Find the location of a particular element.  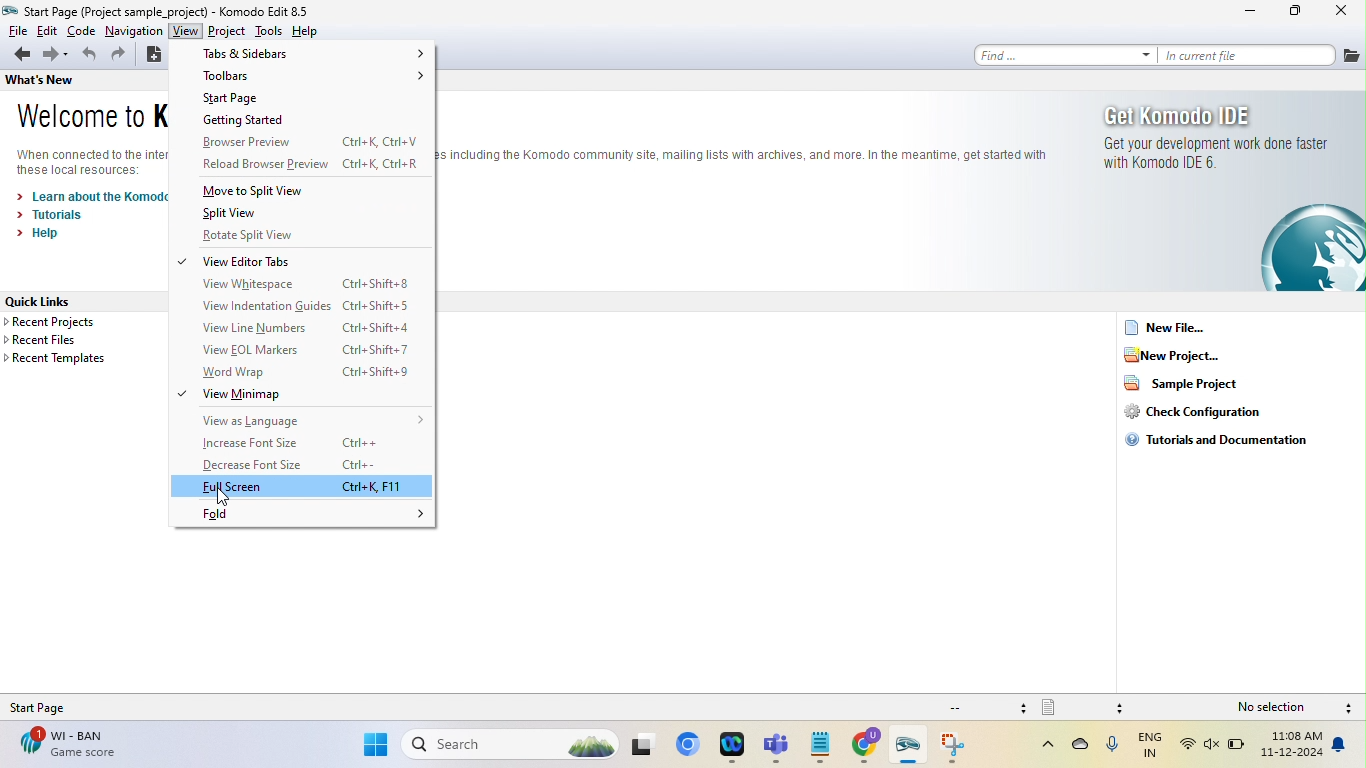

fold is located at coordinates (315, 516).